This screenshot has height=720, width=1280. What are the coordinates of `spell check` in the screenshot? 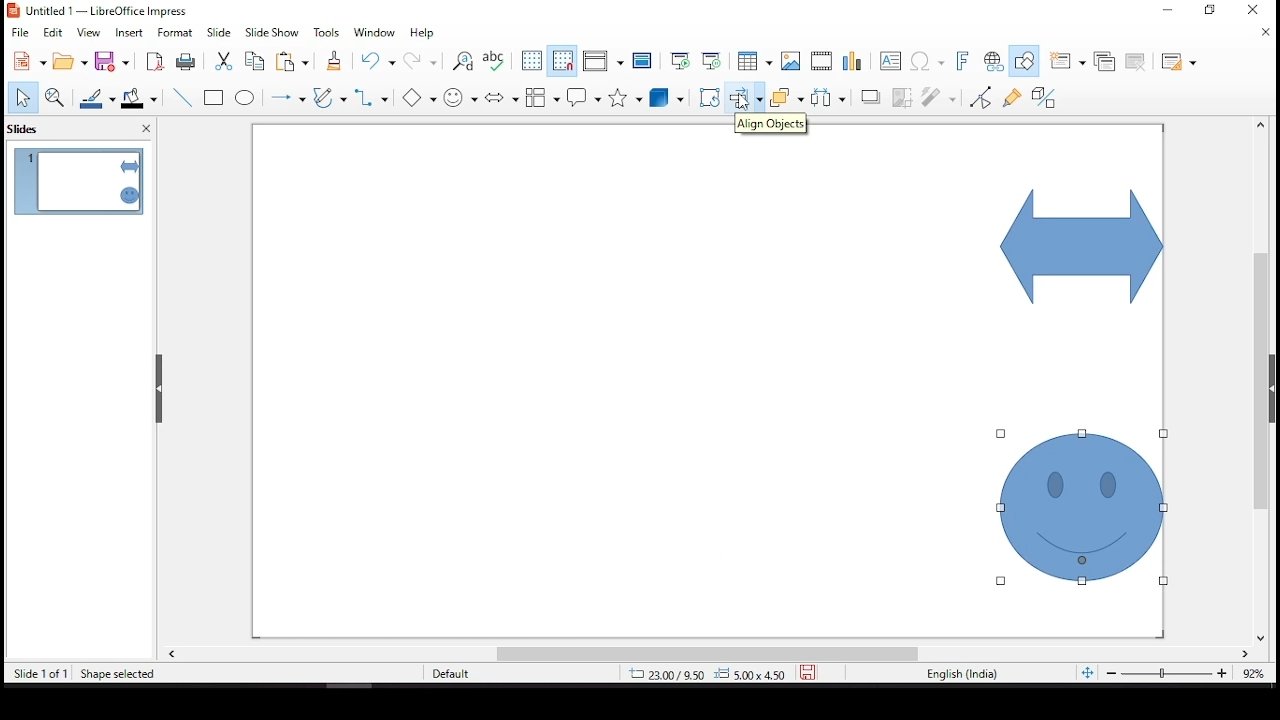 It's located at (494, 63).